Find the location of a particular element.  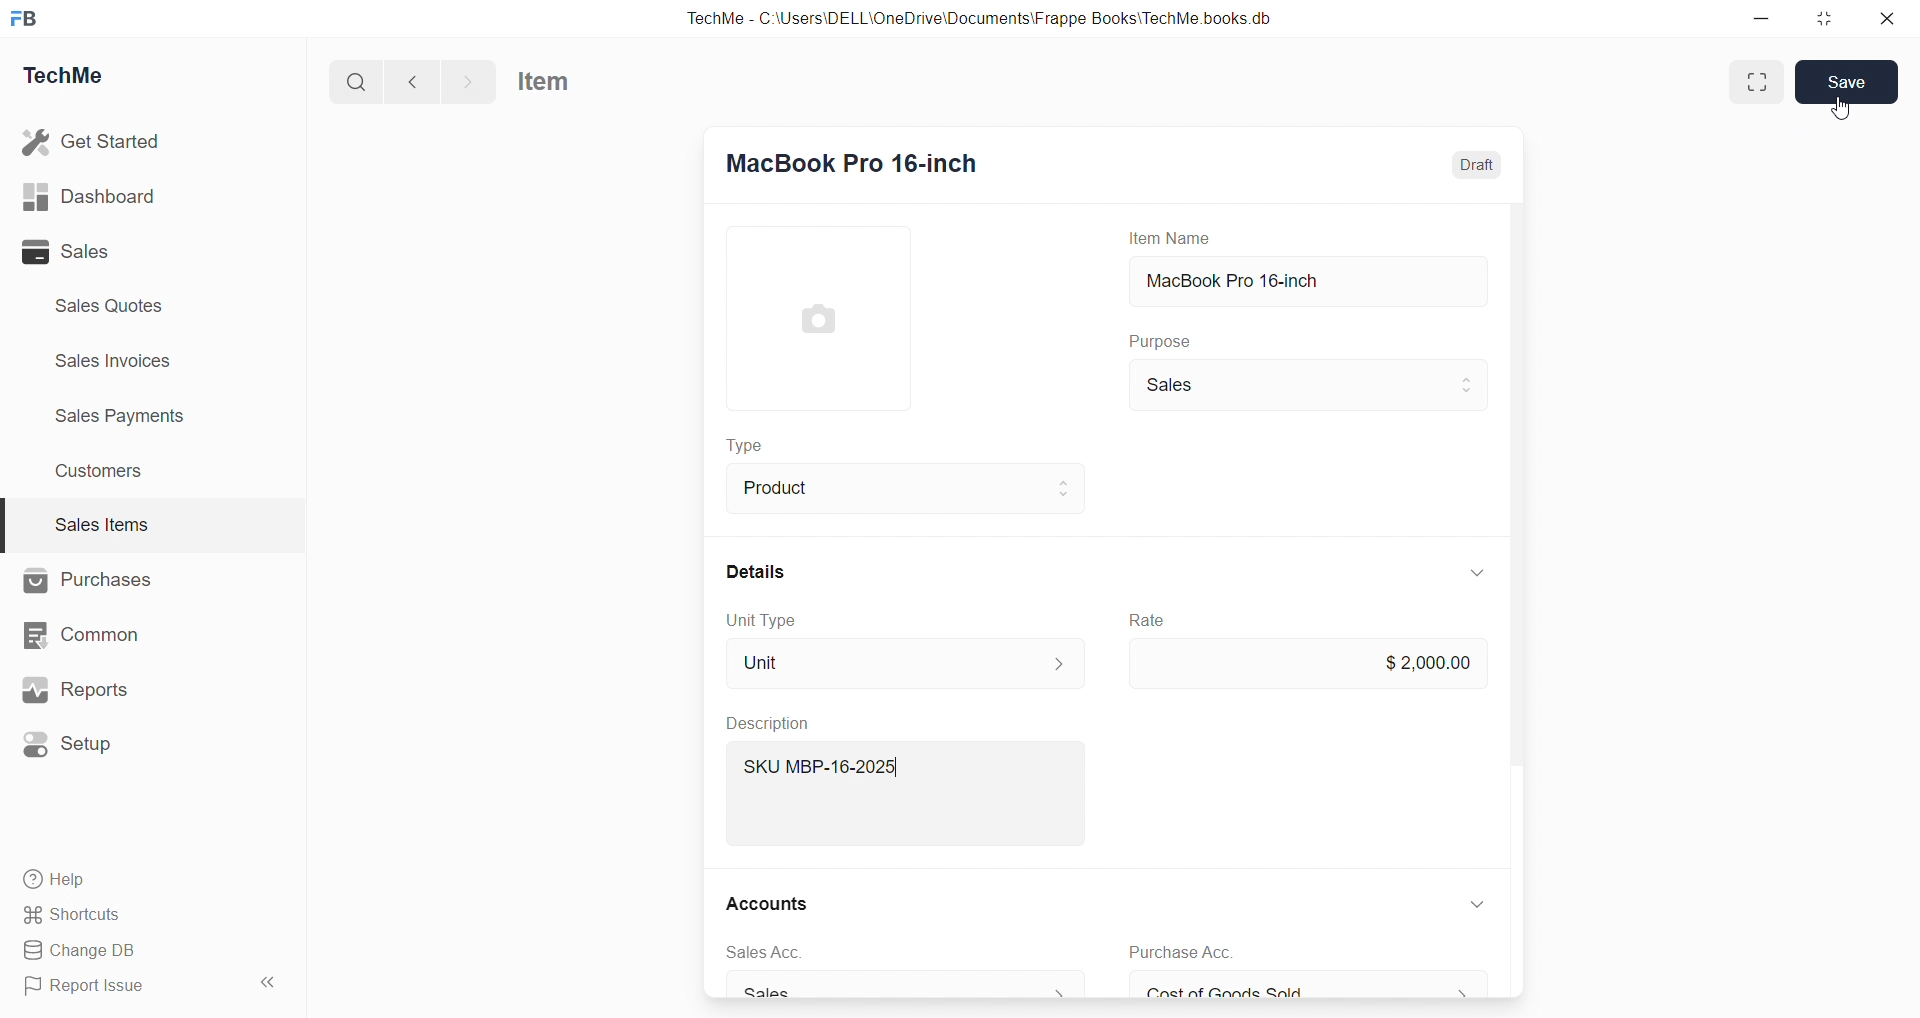

down is located at coordinates (1475, 574).